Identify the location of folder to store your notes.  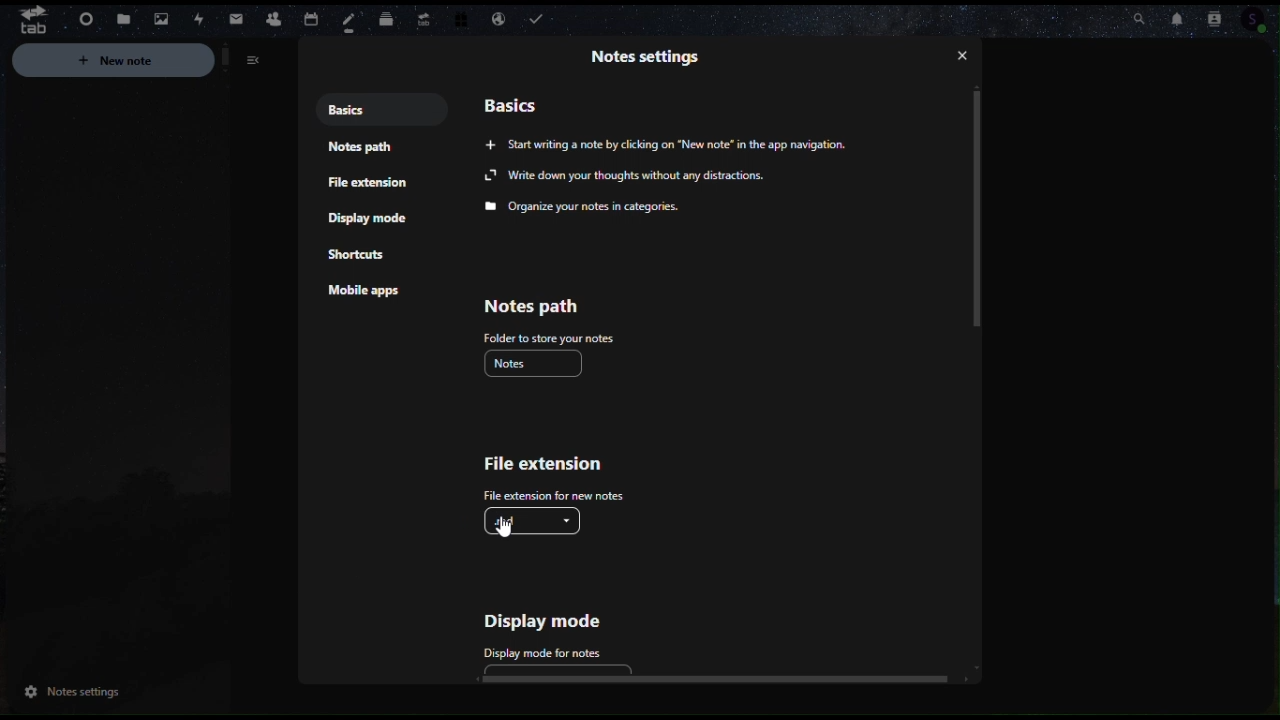
(548, 337).